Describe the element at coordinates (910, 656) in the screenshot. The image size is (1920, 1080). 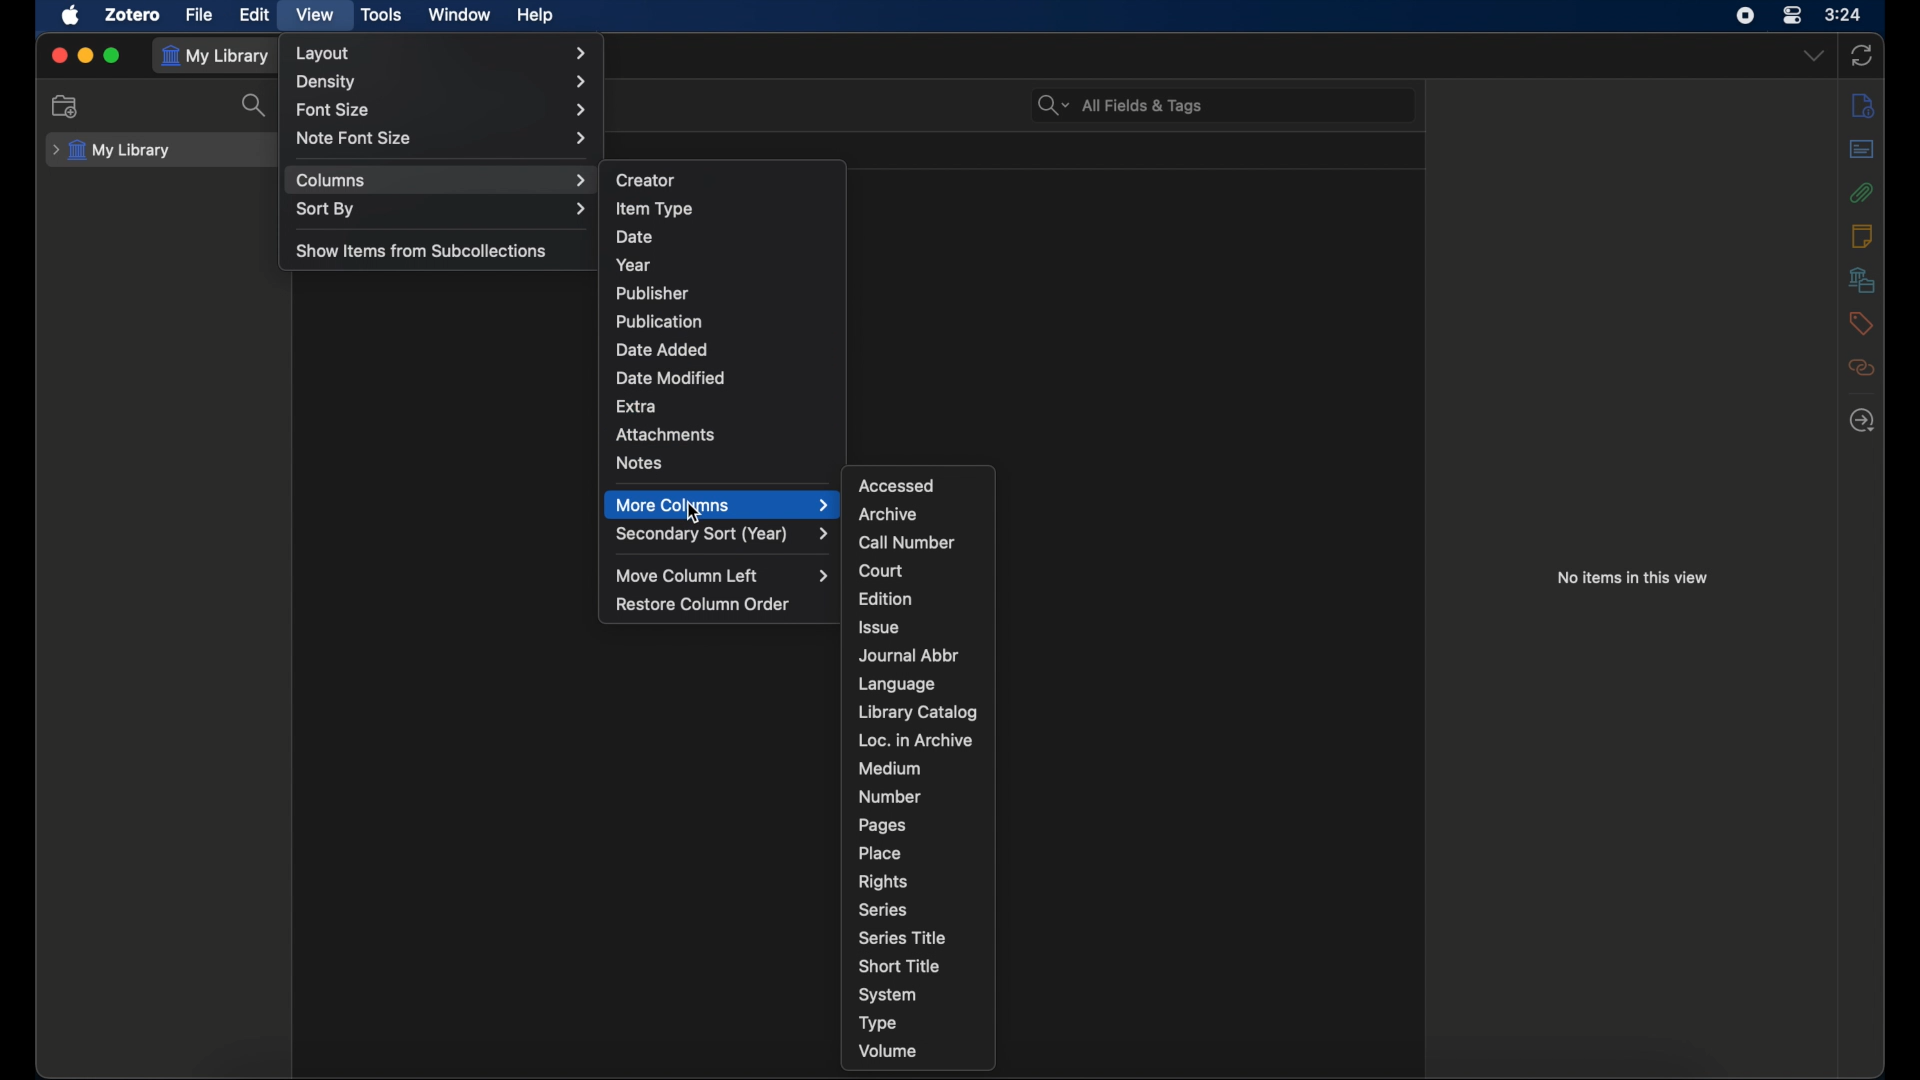
I see `journal abbr` at that location.